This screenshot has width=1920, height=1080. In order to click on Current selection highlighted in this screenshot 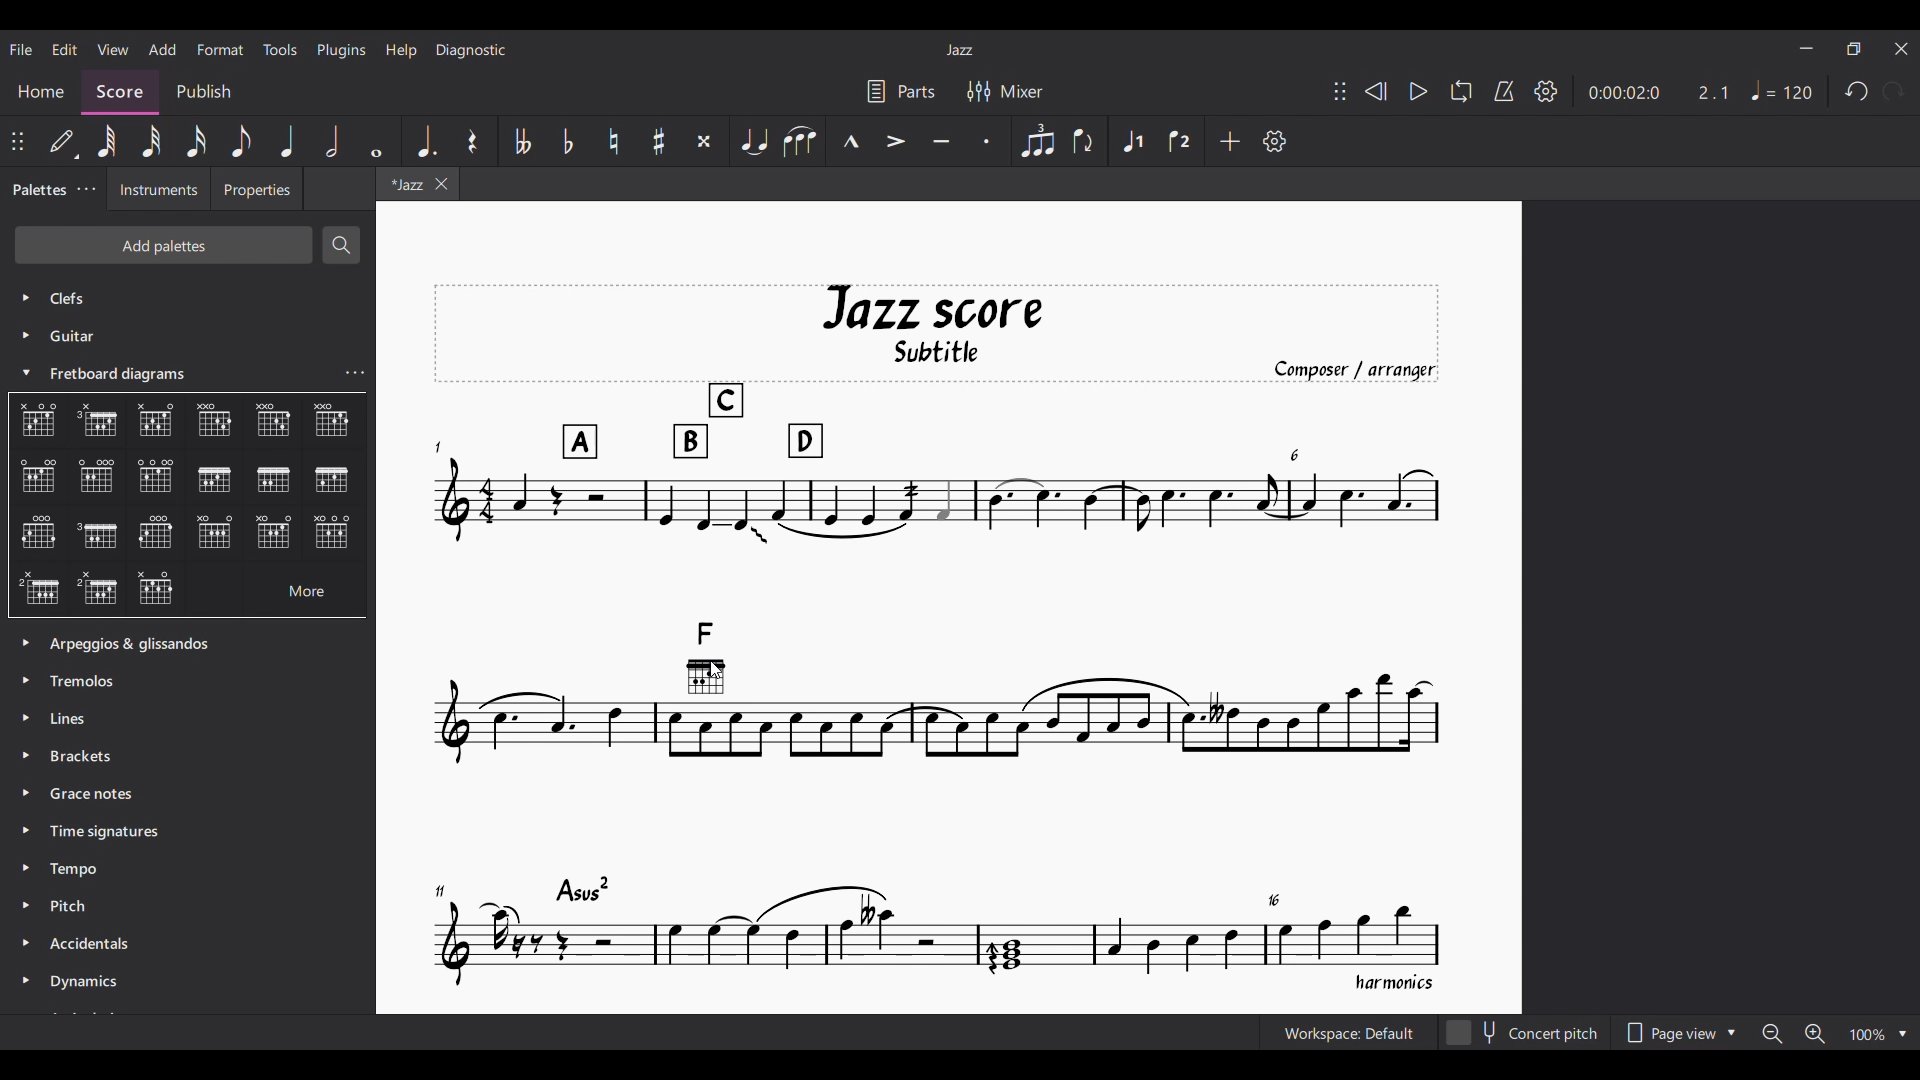, I will do `click(214, 477)`.